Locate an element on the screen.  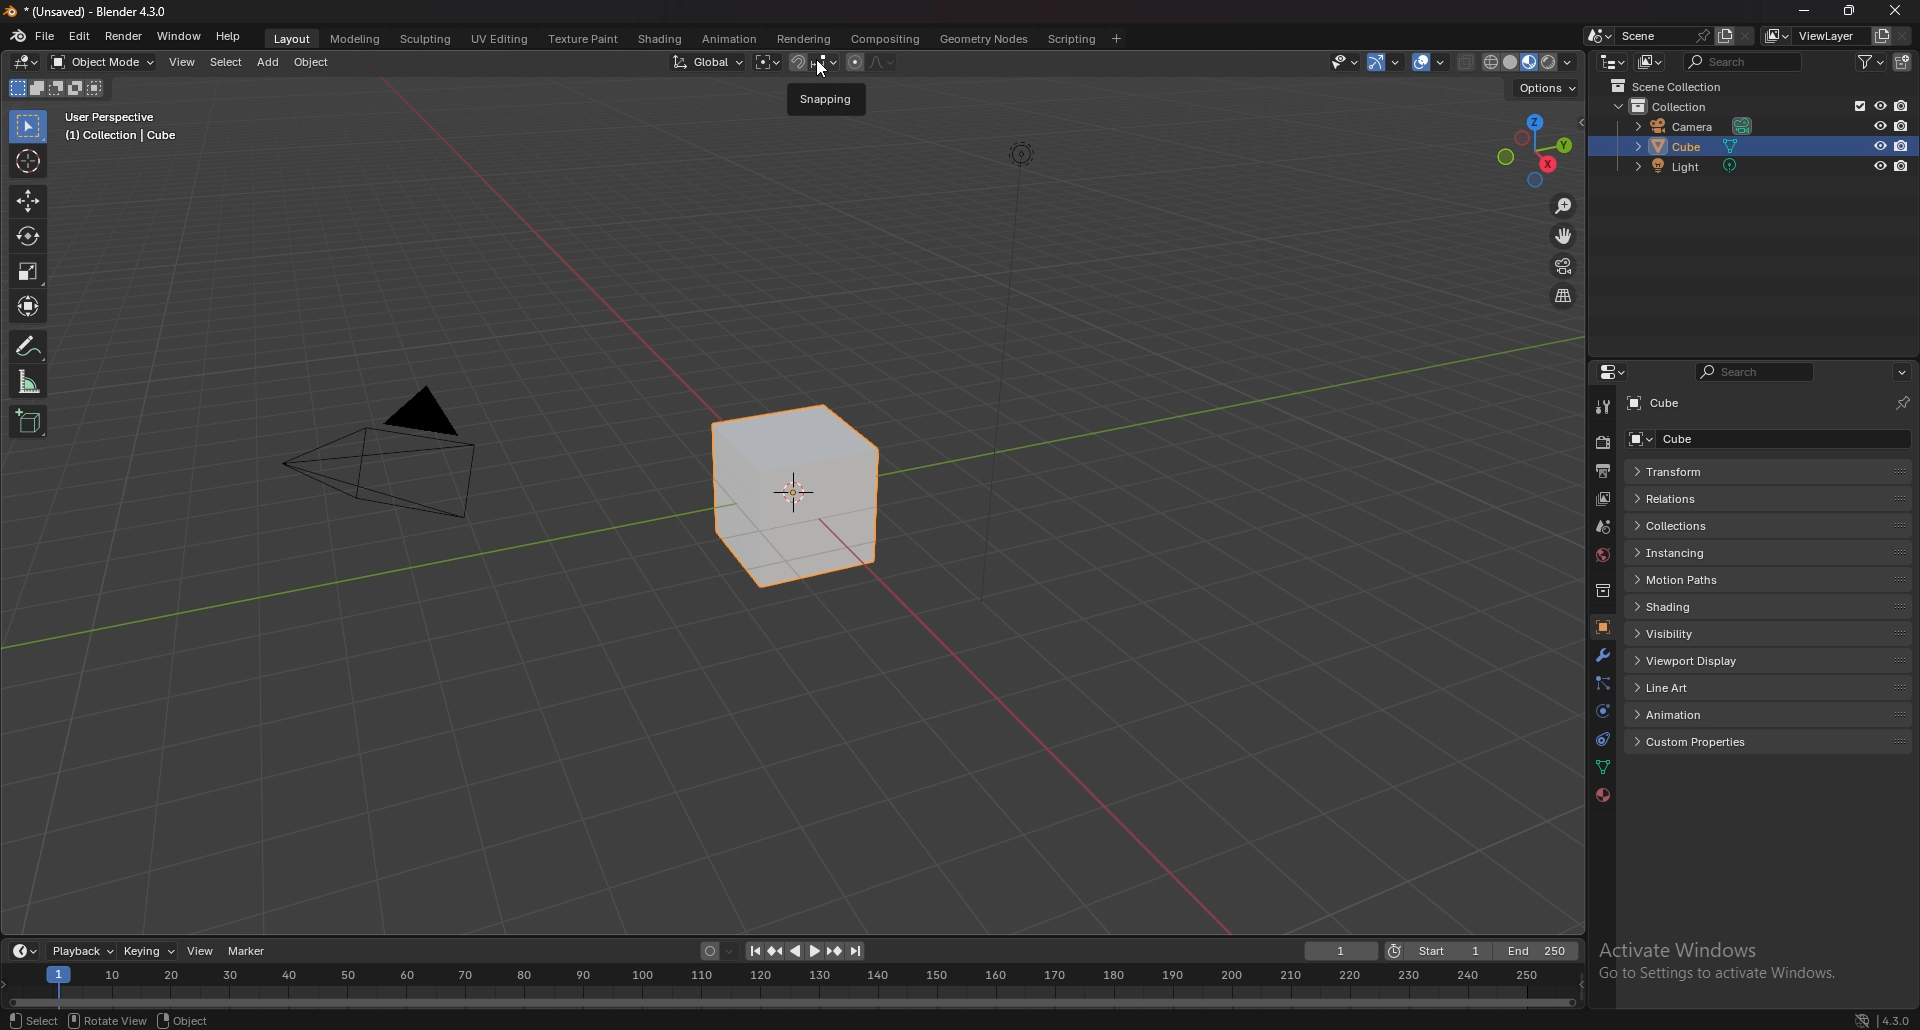
exclude from view layer is located at coordinates (1855, 106).